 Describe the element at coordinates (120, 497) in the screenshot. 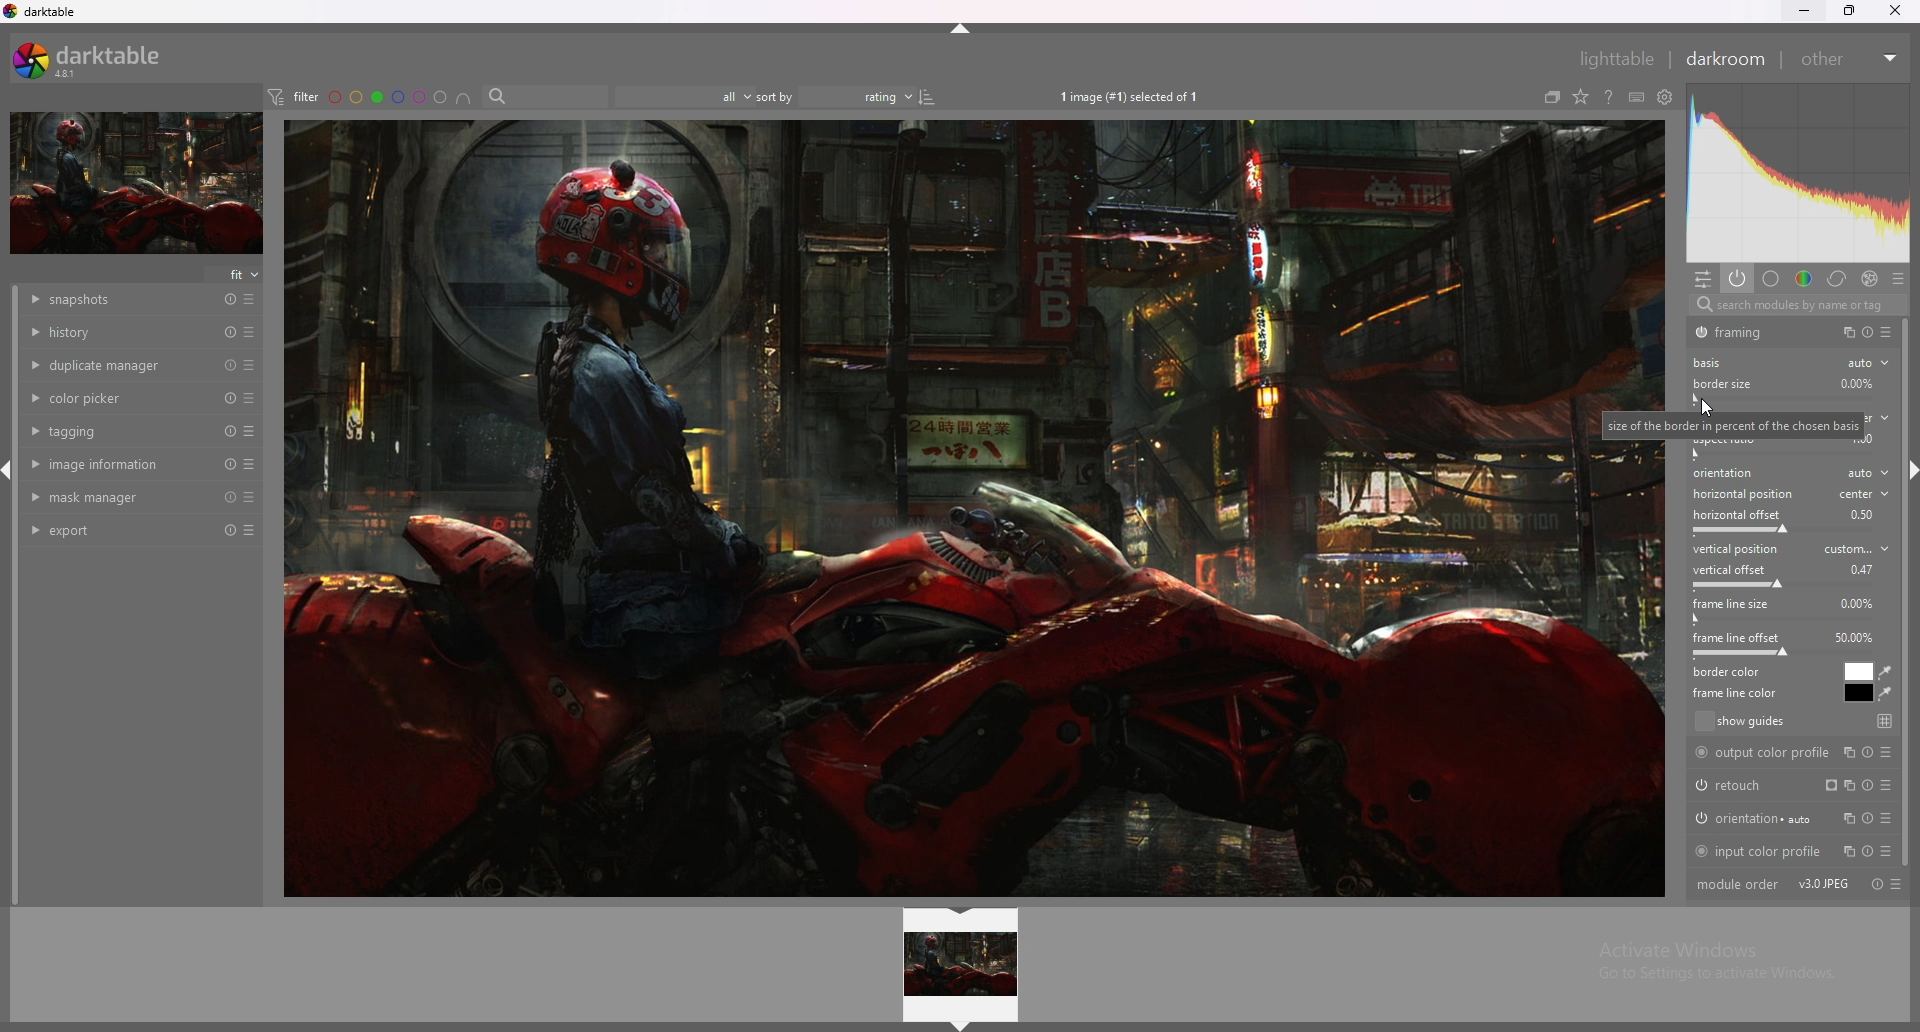

I see `mask manager` at that location.